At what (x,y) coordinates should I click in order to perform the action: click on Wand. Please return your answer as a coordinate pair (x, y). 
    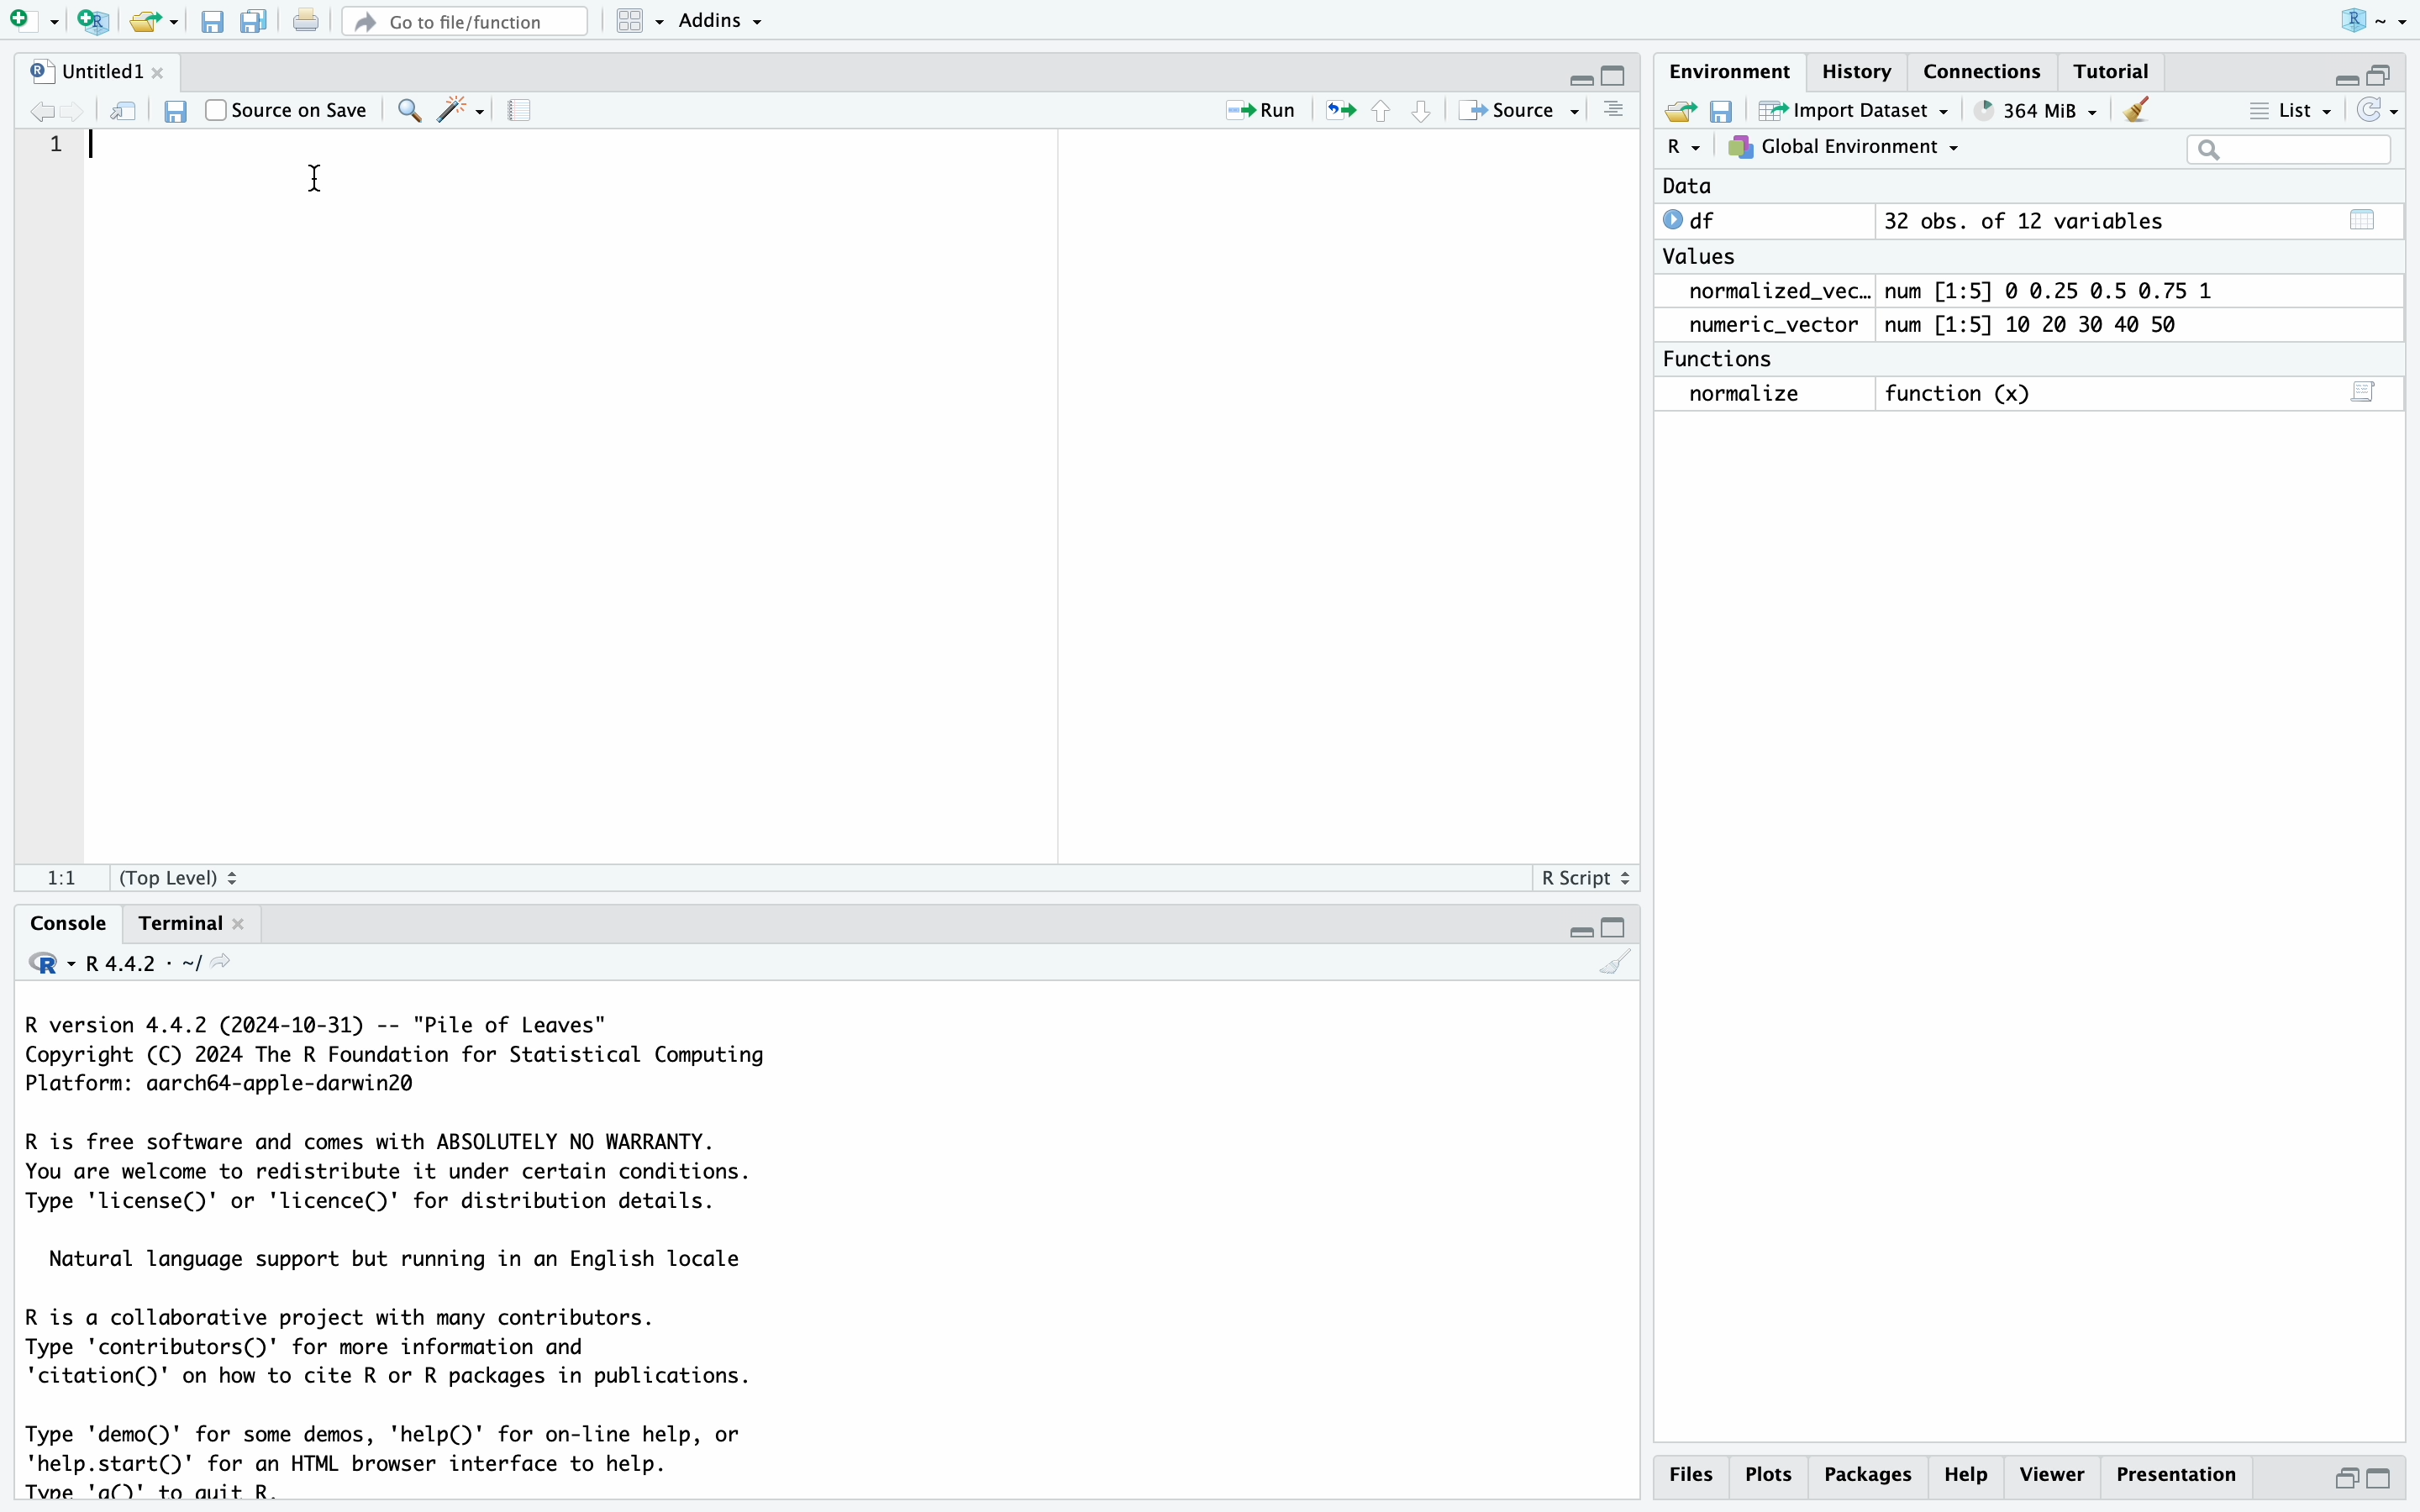
    Looking at the image, I should click on (458, 108).